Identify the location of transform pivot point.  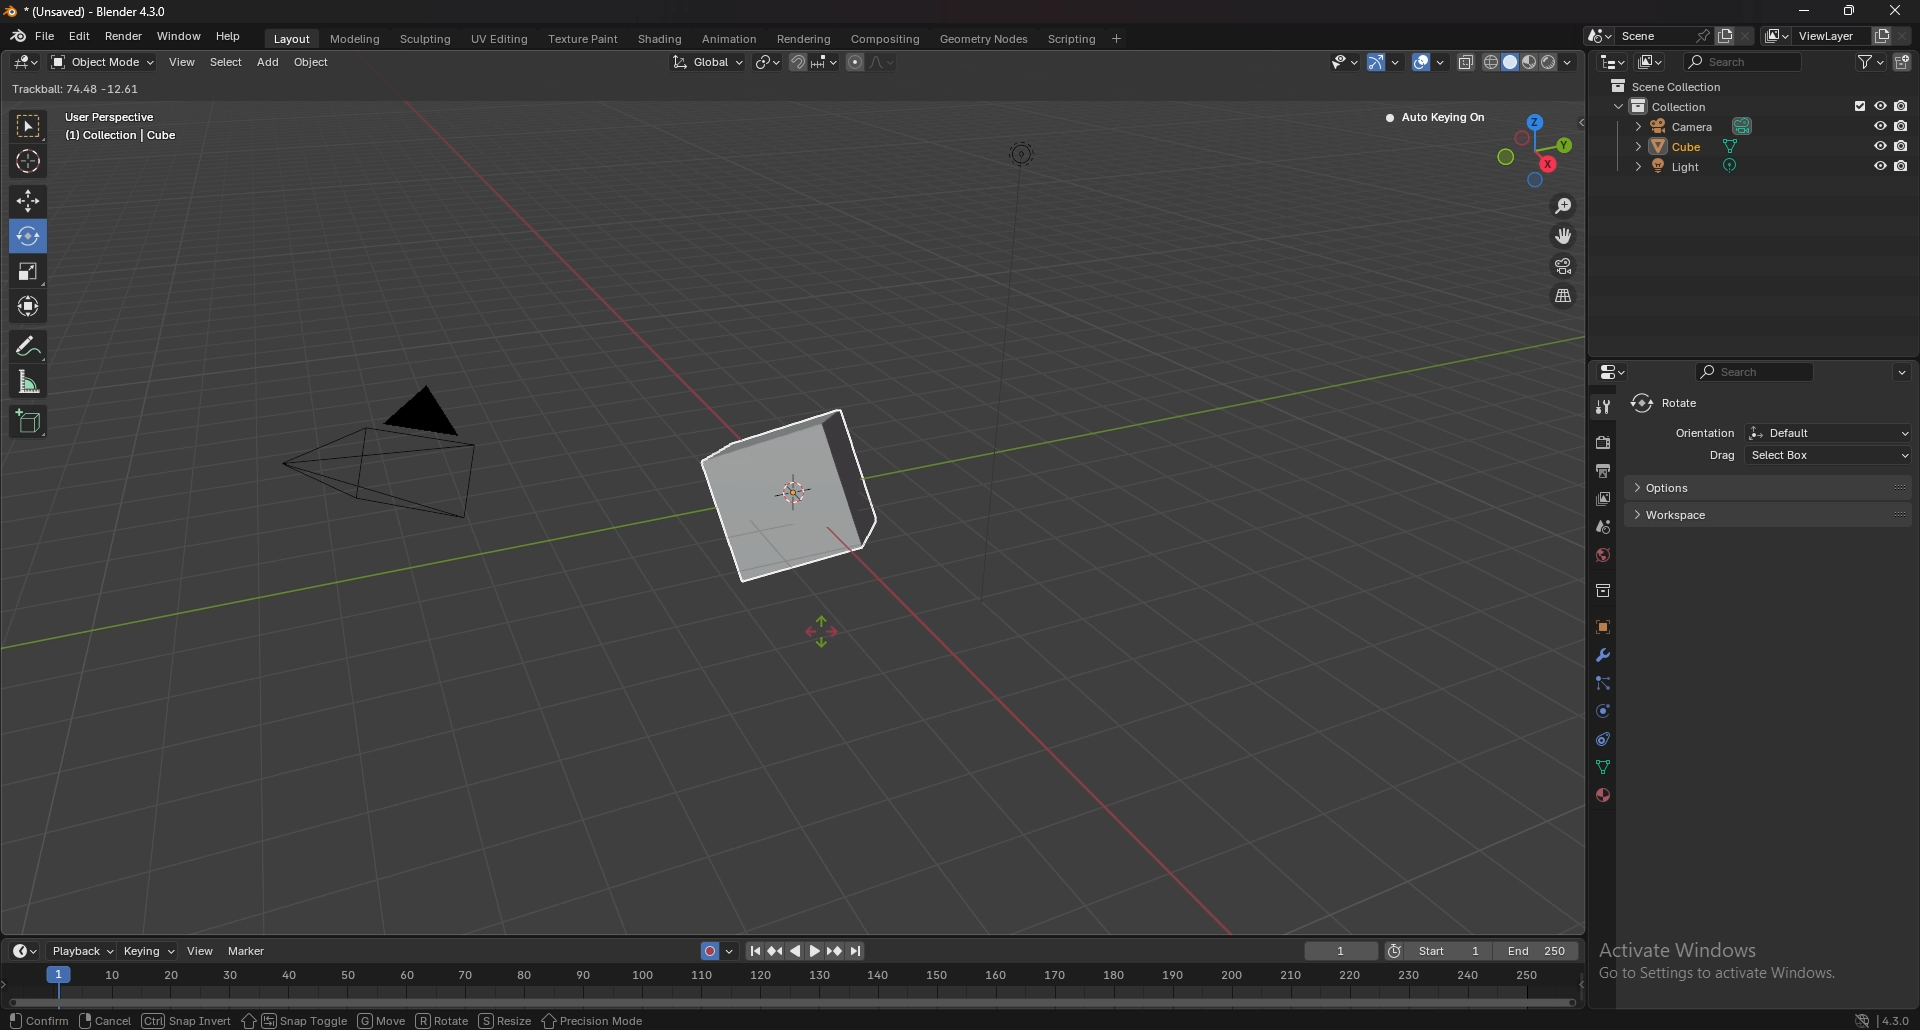
(769, 61).